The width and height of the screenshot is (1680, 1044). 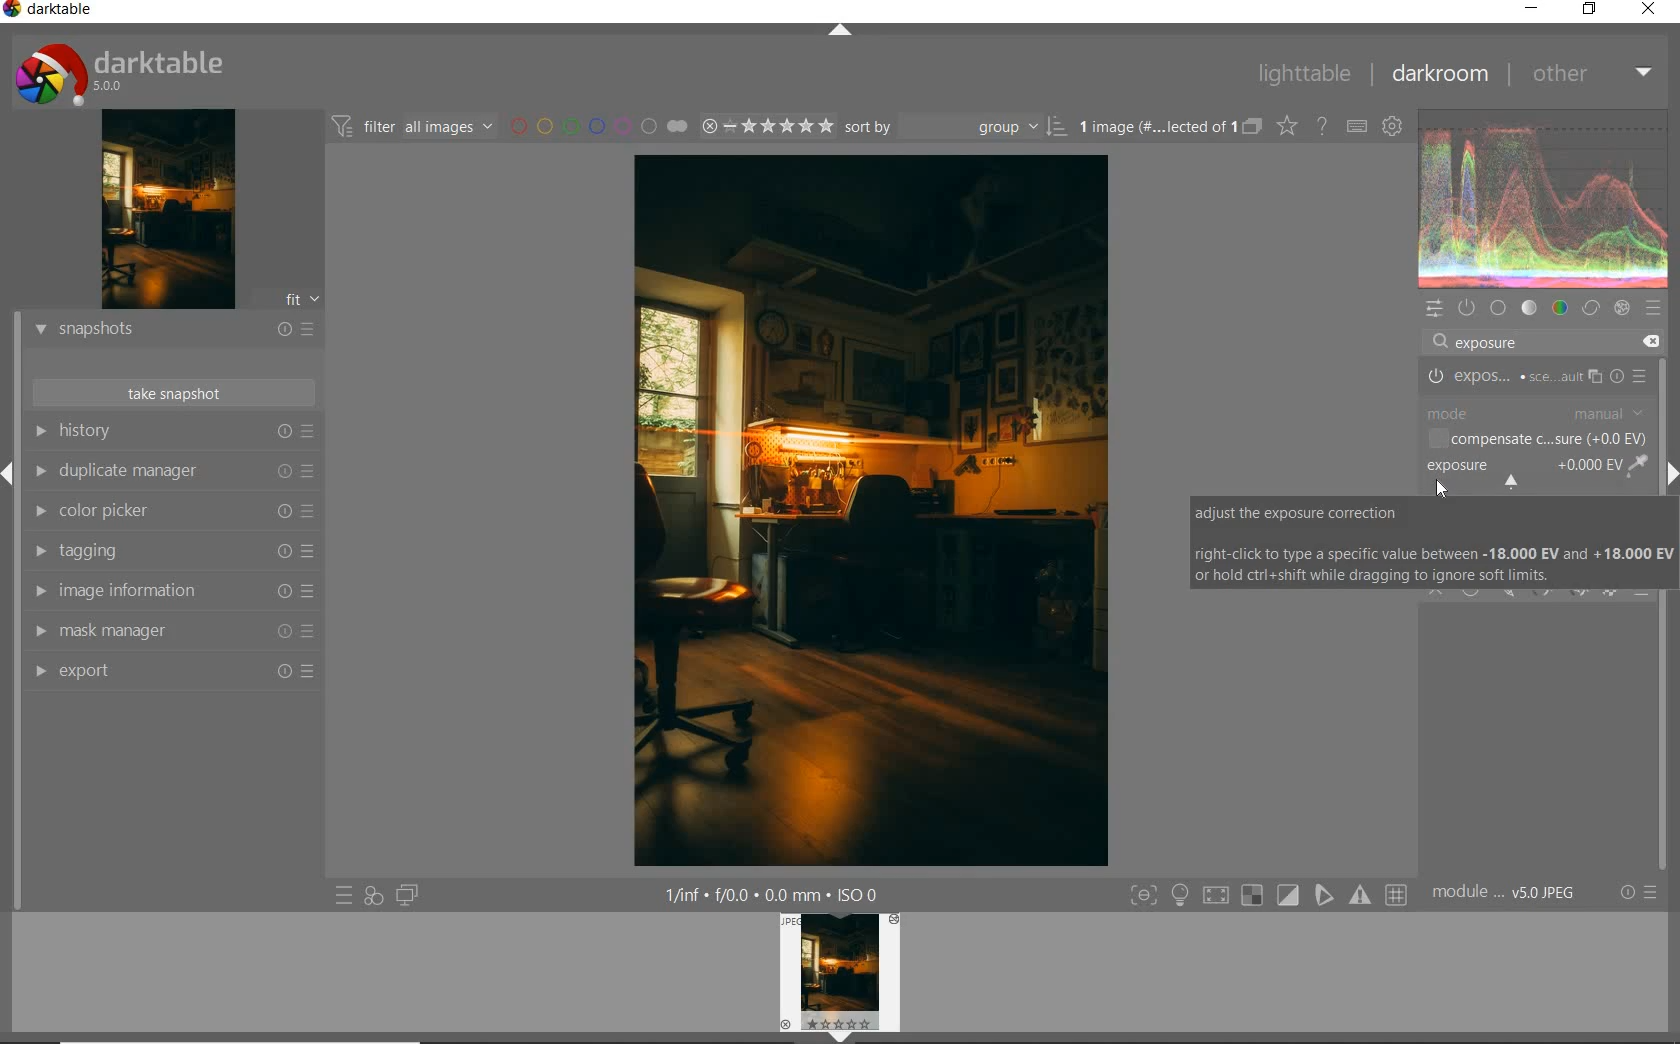 I want to click on module, so click(x=1509, y=894).